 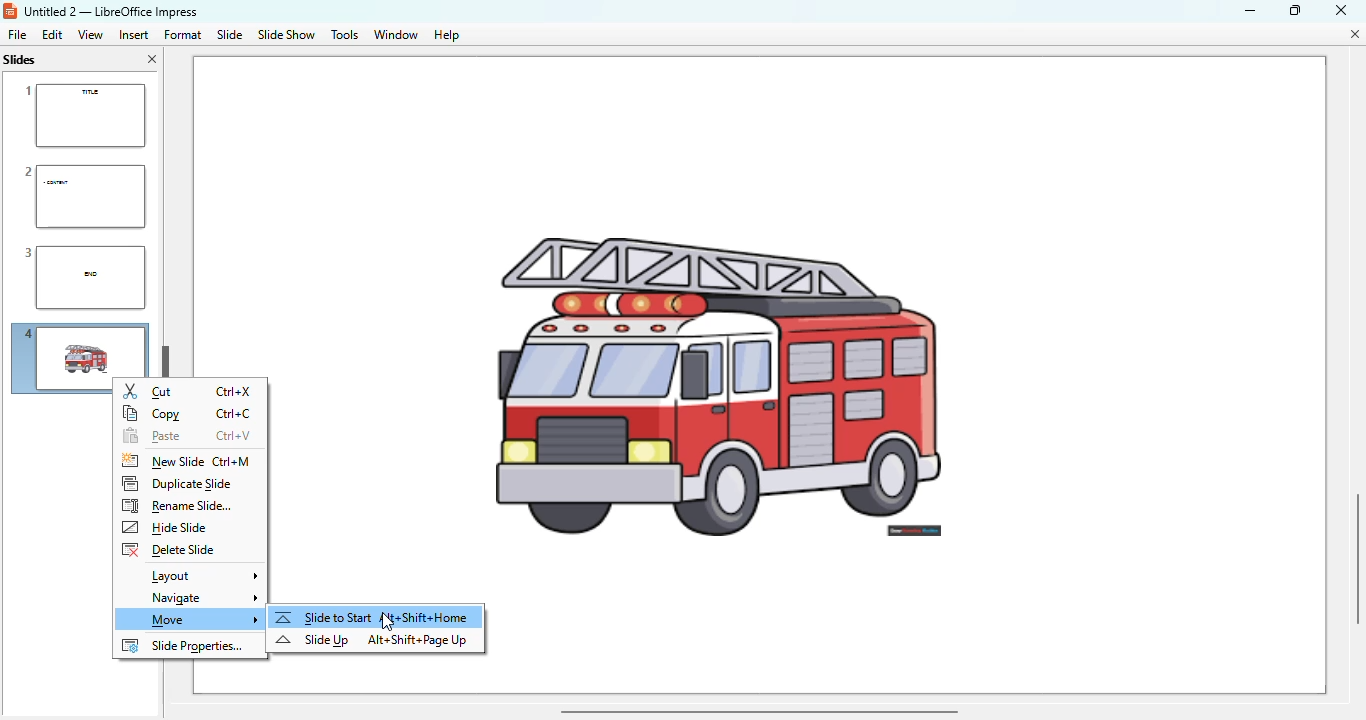 I want to click on slide up, so click(x=312, y=640).